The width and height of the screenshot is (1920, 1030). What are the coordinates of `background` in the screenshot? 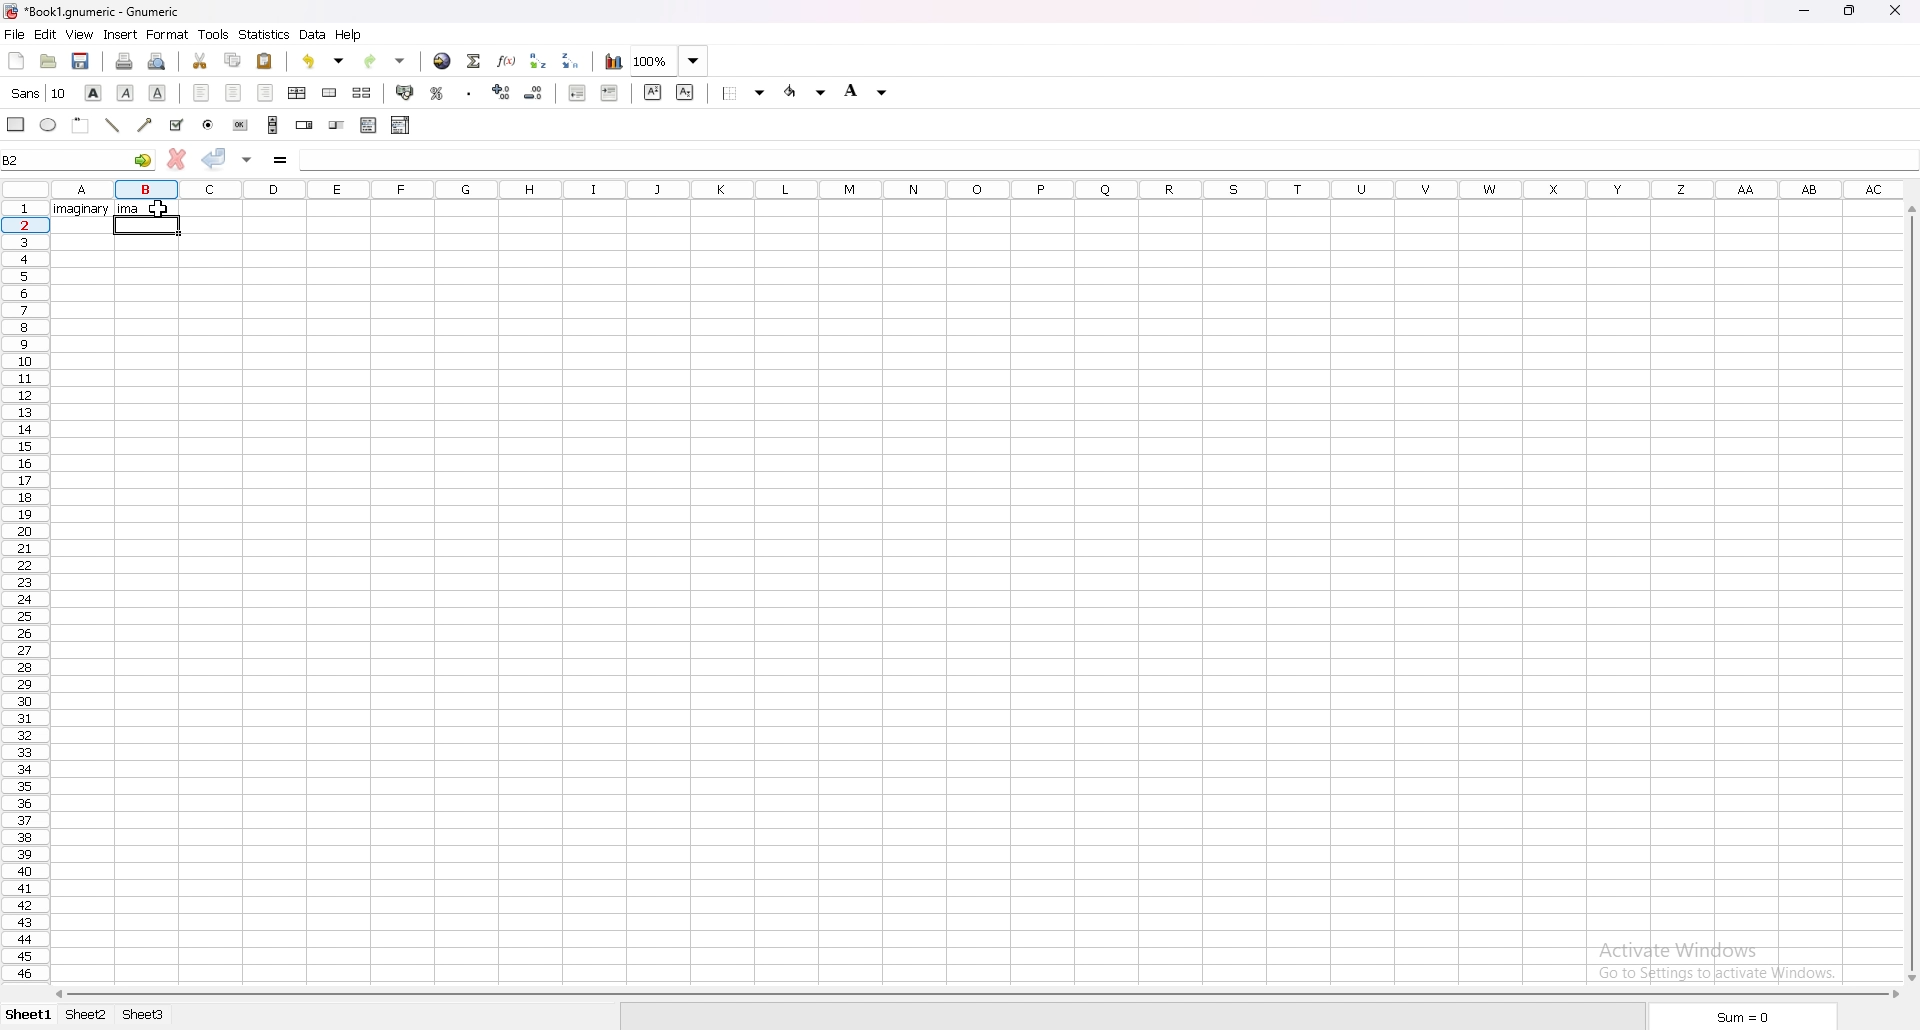 It's located at (867, 93).